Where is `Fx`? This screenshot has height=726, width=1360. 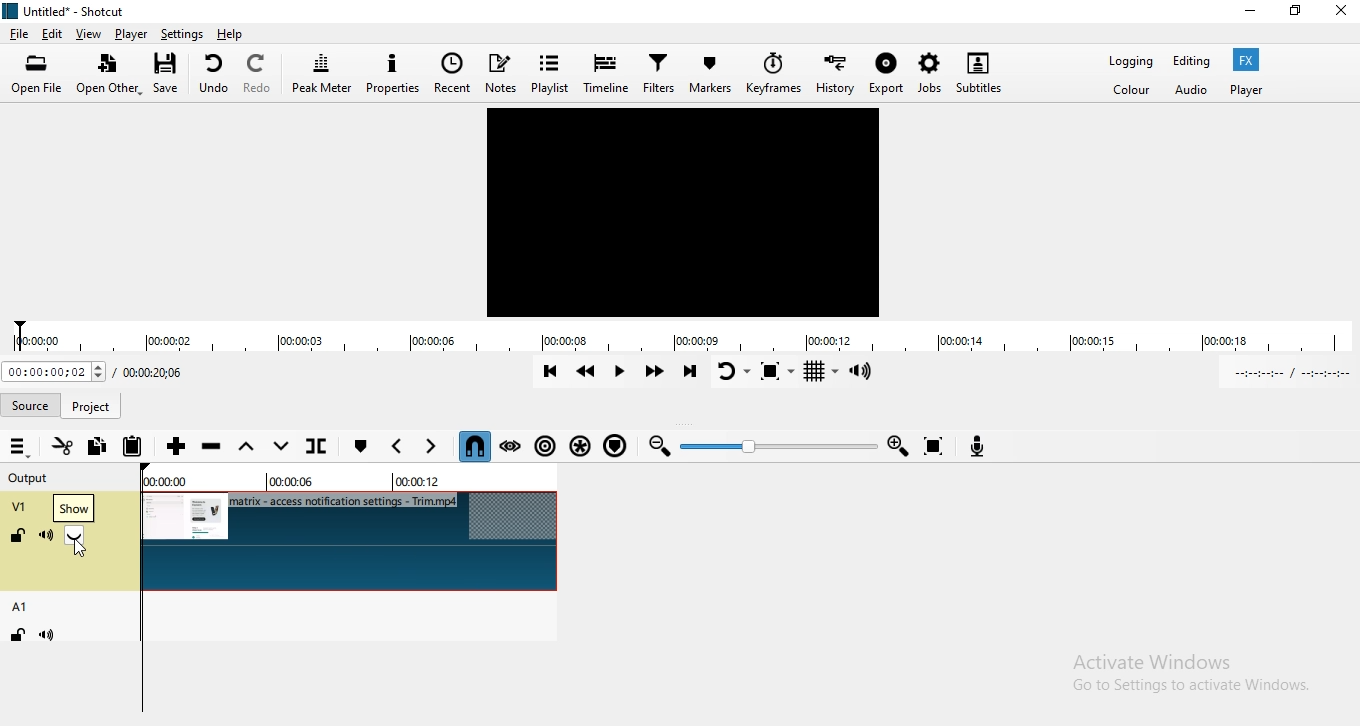
Fx is located at coordinates (1251, 60).